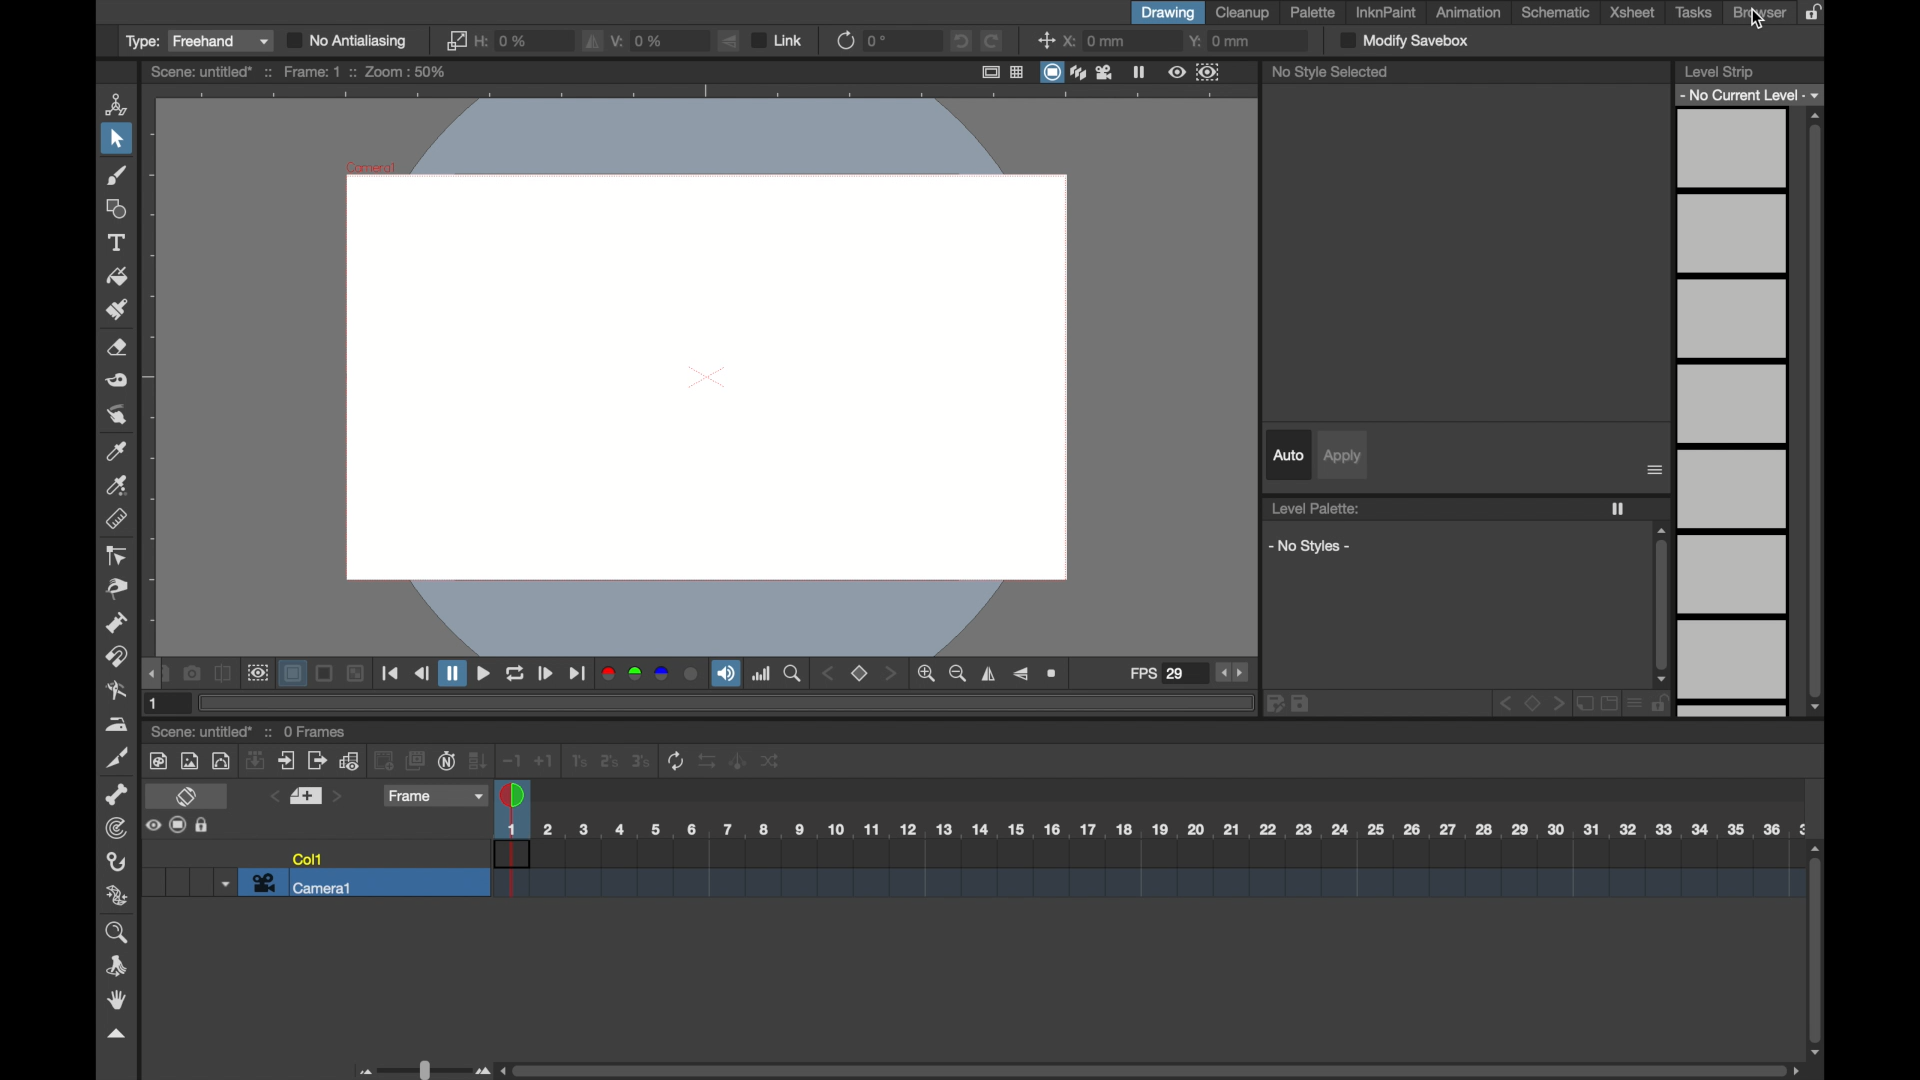  Describe the element at coordinates (546, 675) in the screenshot. I see `next frame` at that location.